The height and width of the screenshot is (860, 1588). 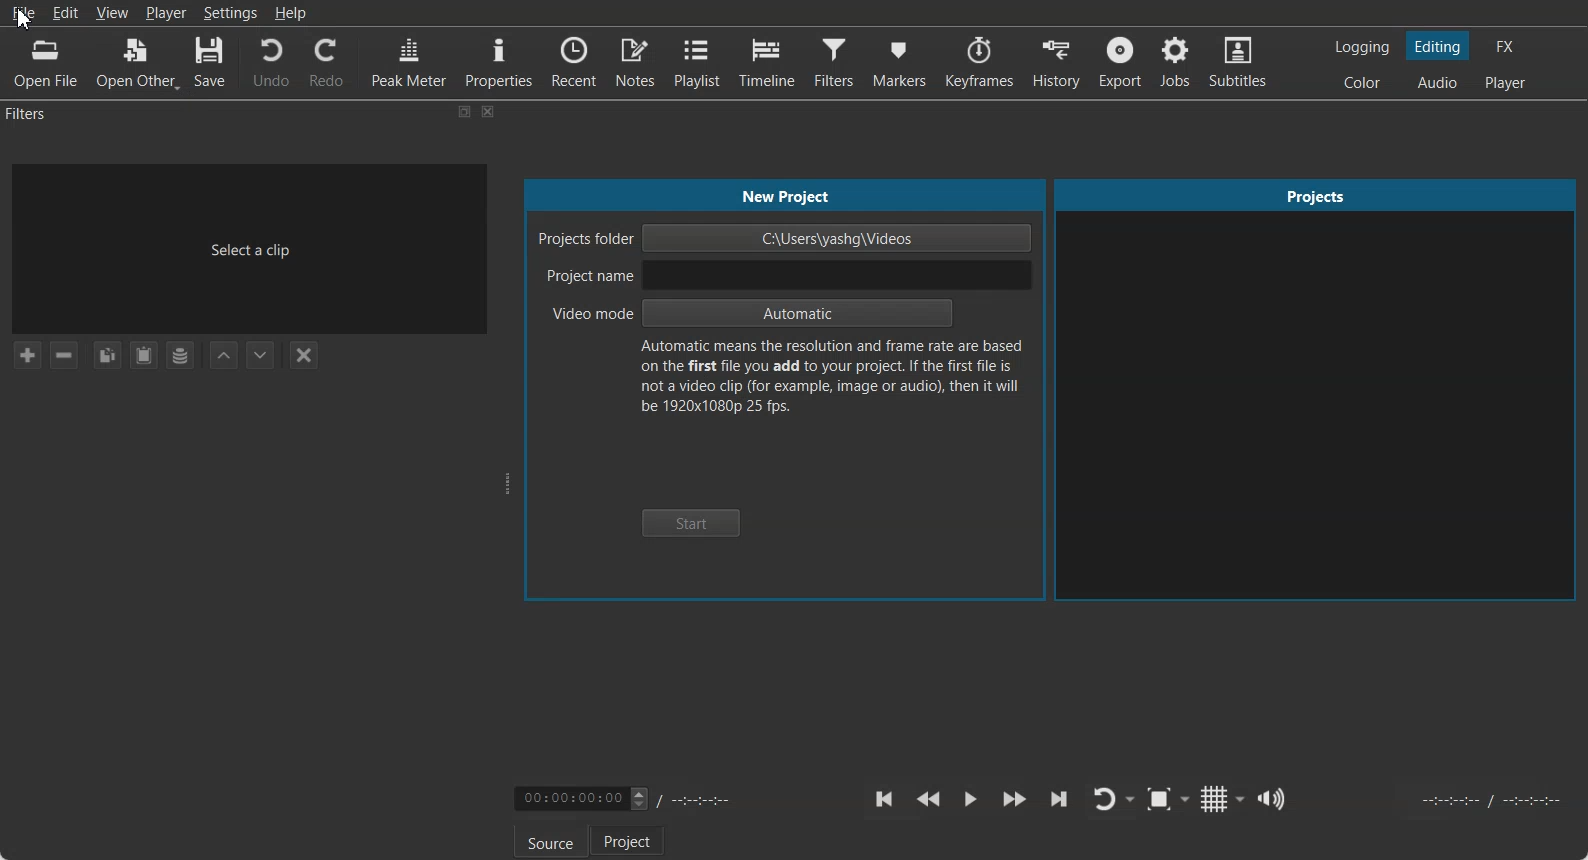 What do you see at coordinates (637, 61) in the screenshot?
I see `Notes` at bounding box center [637, 61].